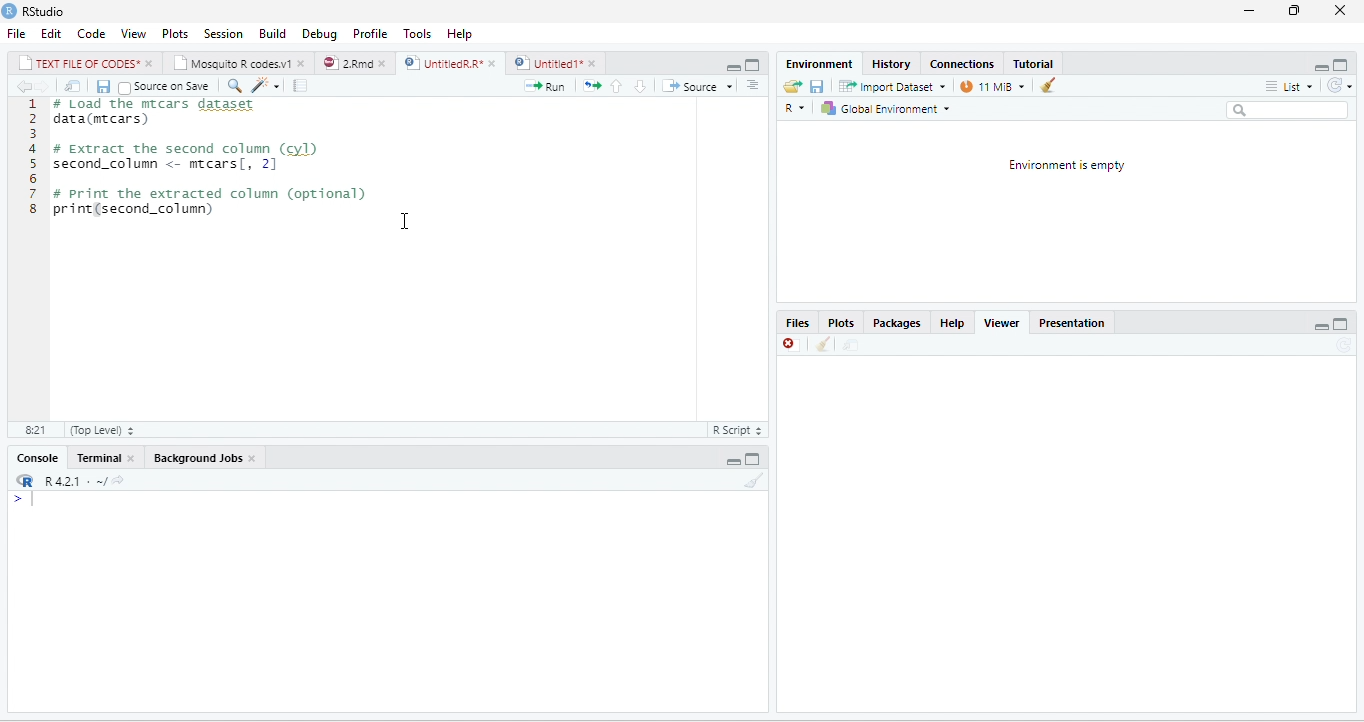 This screenshot has width=1364, height=722. What do you see at coordinates (33, 119) in the screenshot?
I see `2` at bounding box center [33, 119].